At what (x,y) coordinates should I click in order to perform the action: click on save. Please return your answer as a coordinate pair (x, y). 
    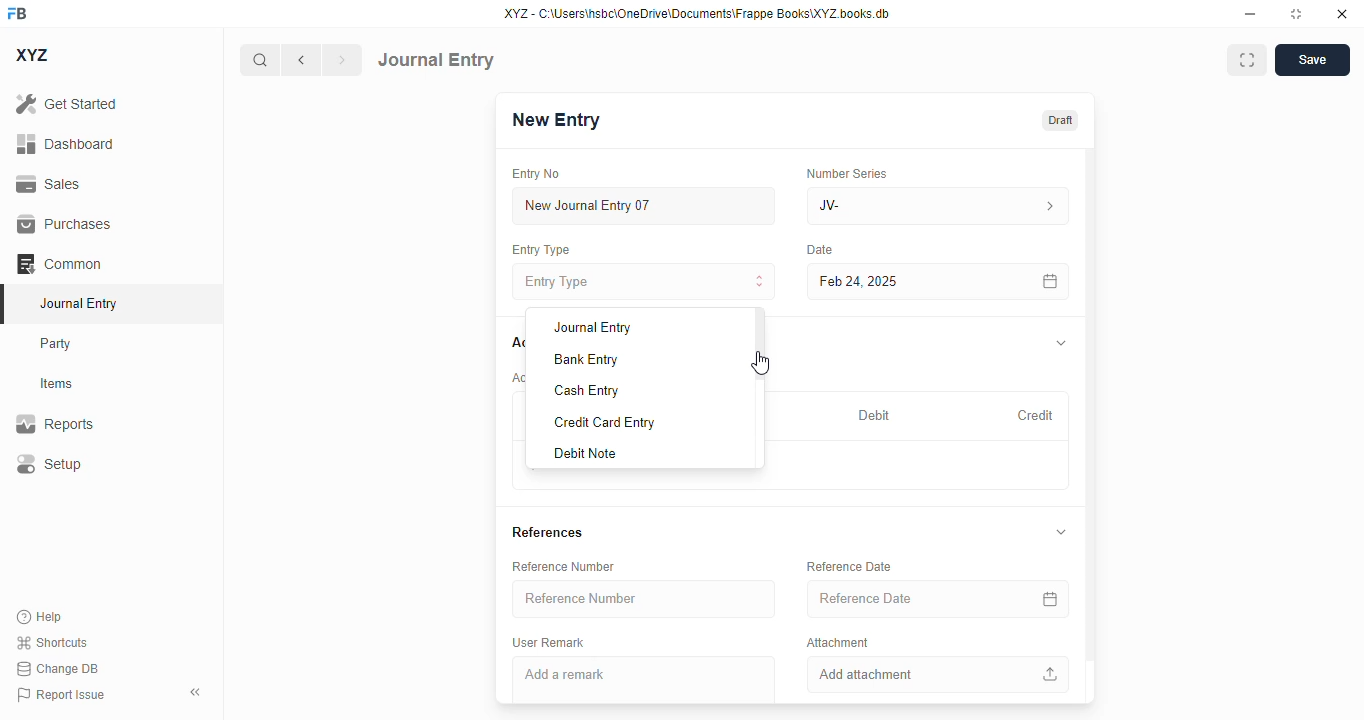
    Looking at the image, I should click on (1312, 60).